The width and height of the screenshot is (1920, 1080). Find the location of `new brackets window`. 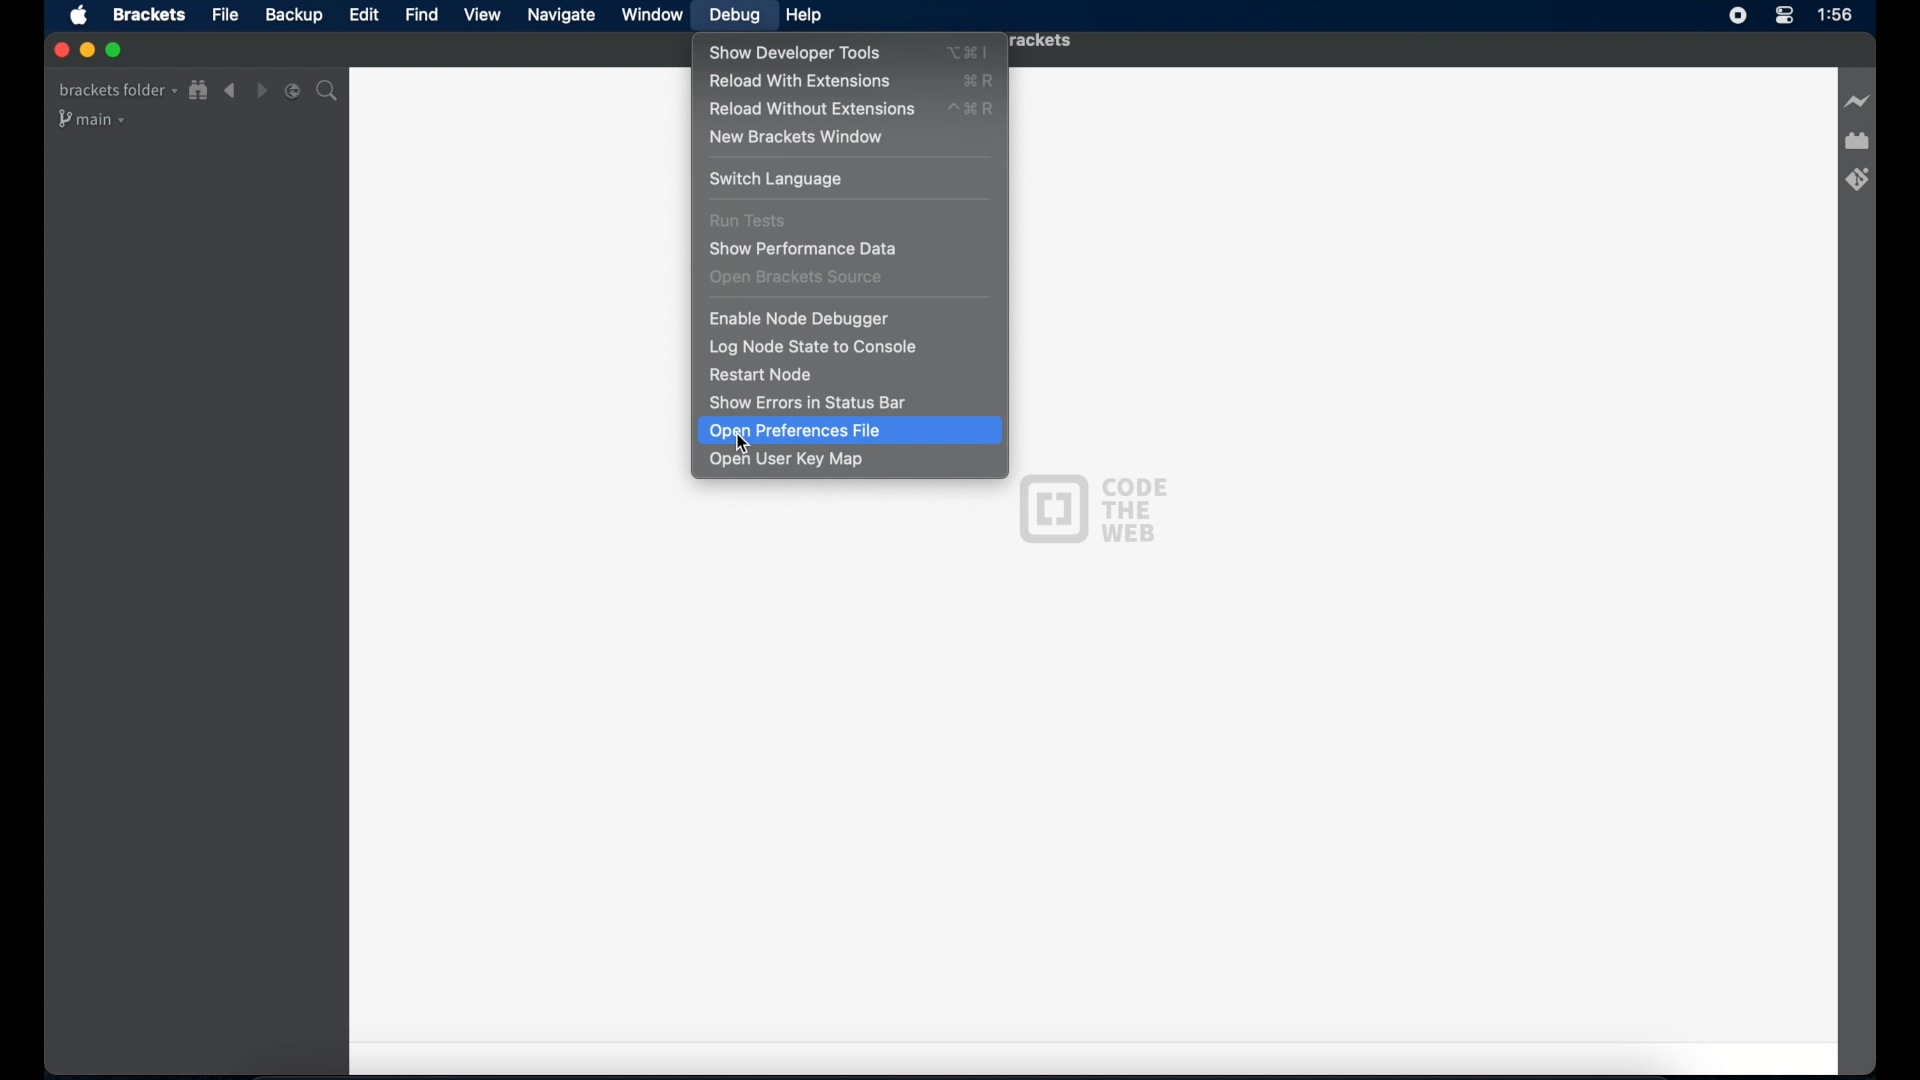

new brackets window is located at coordinates (797, 138).